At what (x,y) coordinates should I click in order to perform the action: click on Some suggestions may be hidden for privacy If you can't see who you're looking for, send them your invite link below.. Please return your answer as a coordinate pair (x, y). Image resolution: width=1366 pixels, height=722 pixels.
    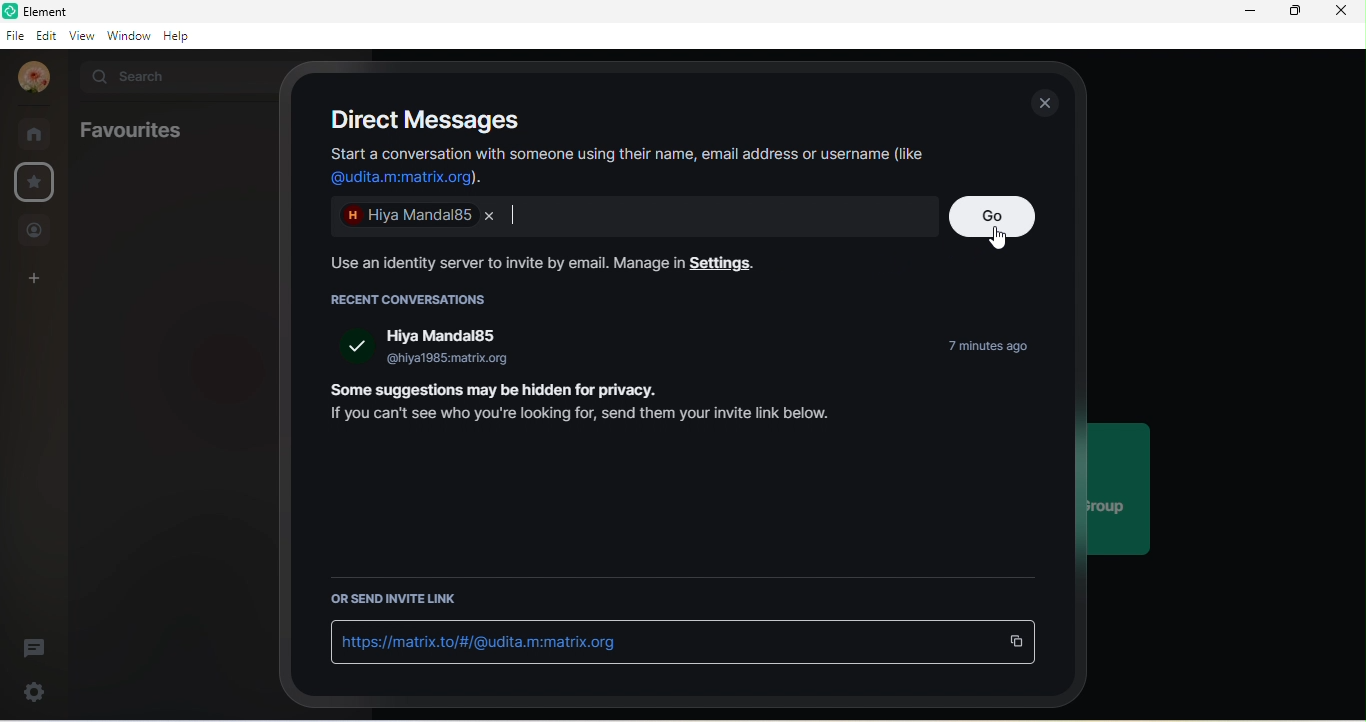
    Looking at the image, I should click on (582, 406).